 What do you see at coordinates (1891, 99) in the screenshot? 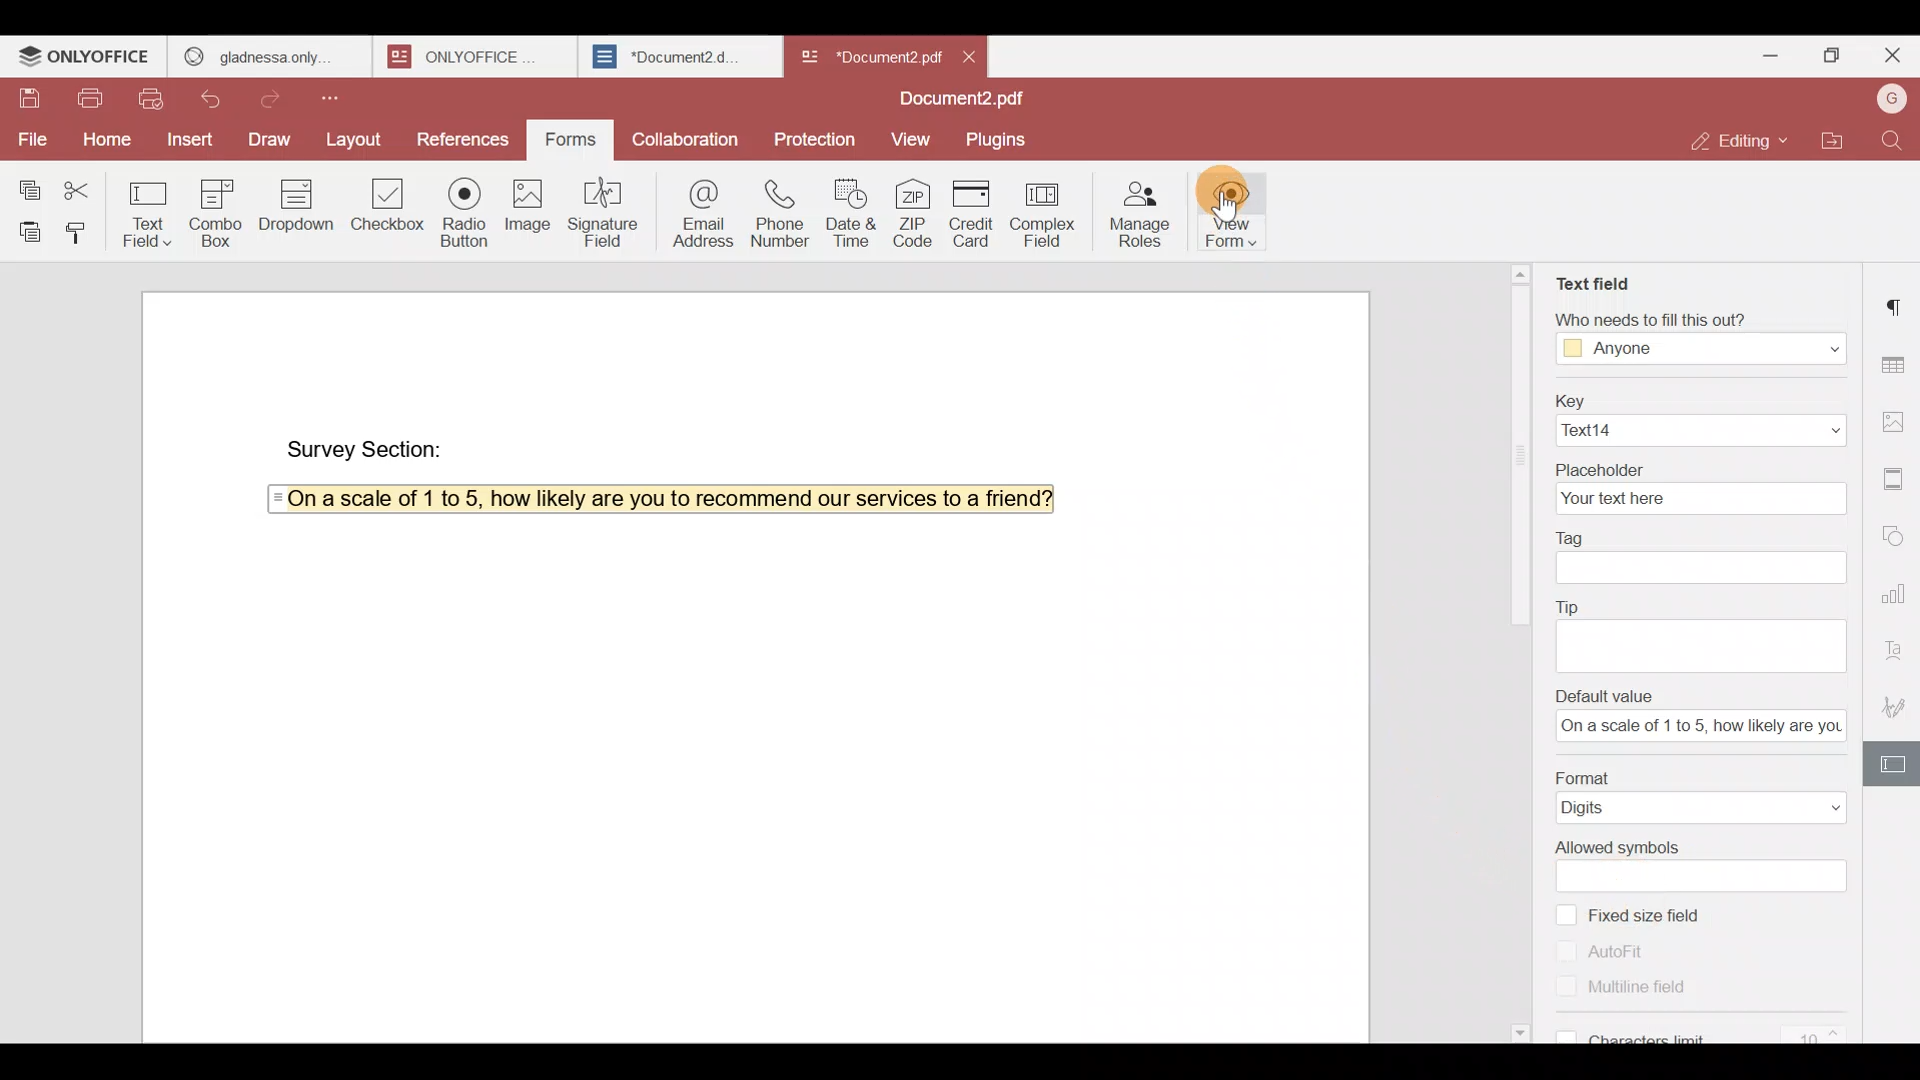
I see `Account name` at bounding box center [1891, 99].